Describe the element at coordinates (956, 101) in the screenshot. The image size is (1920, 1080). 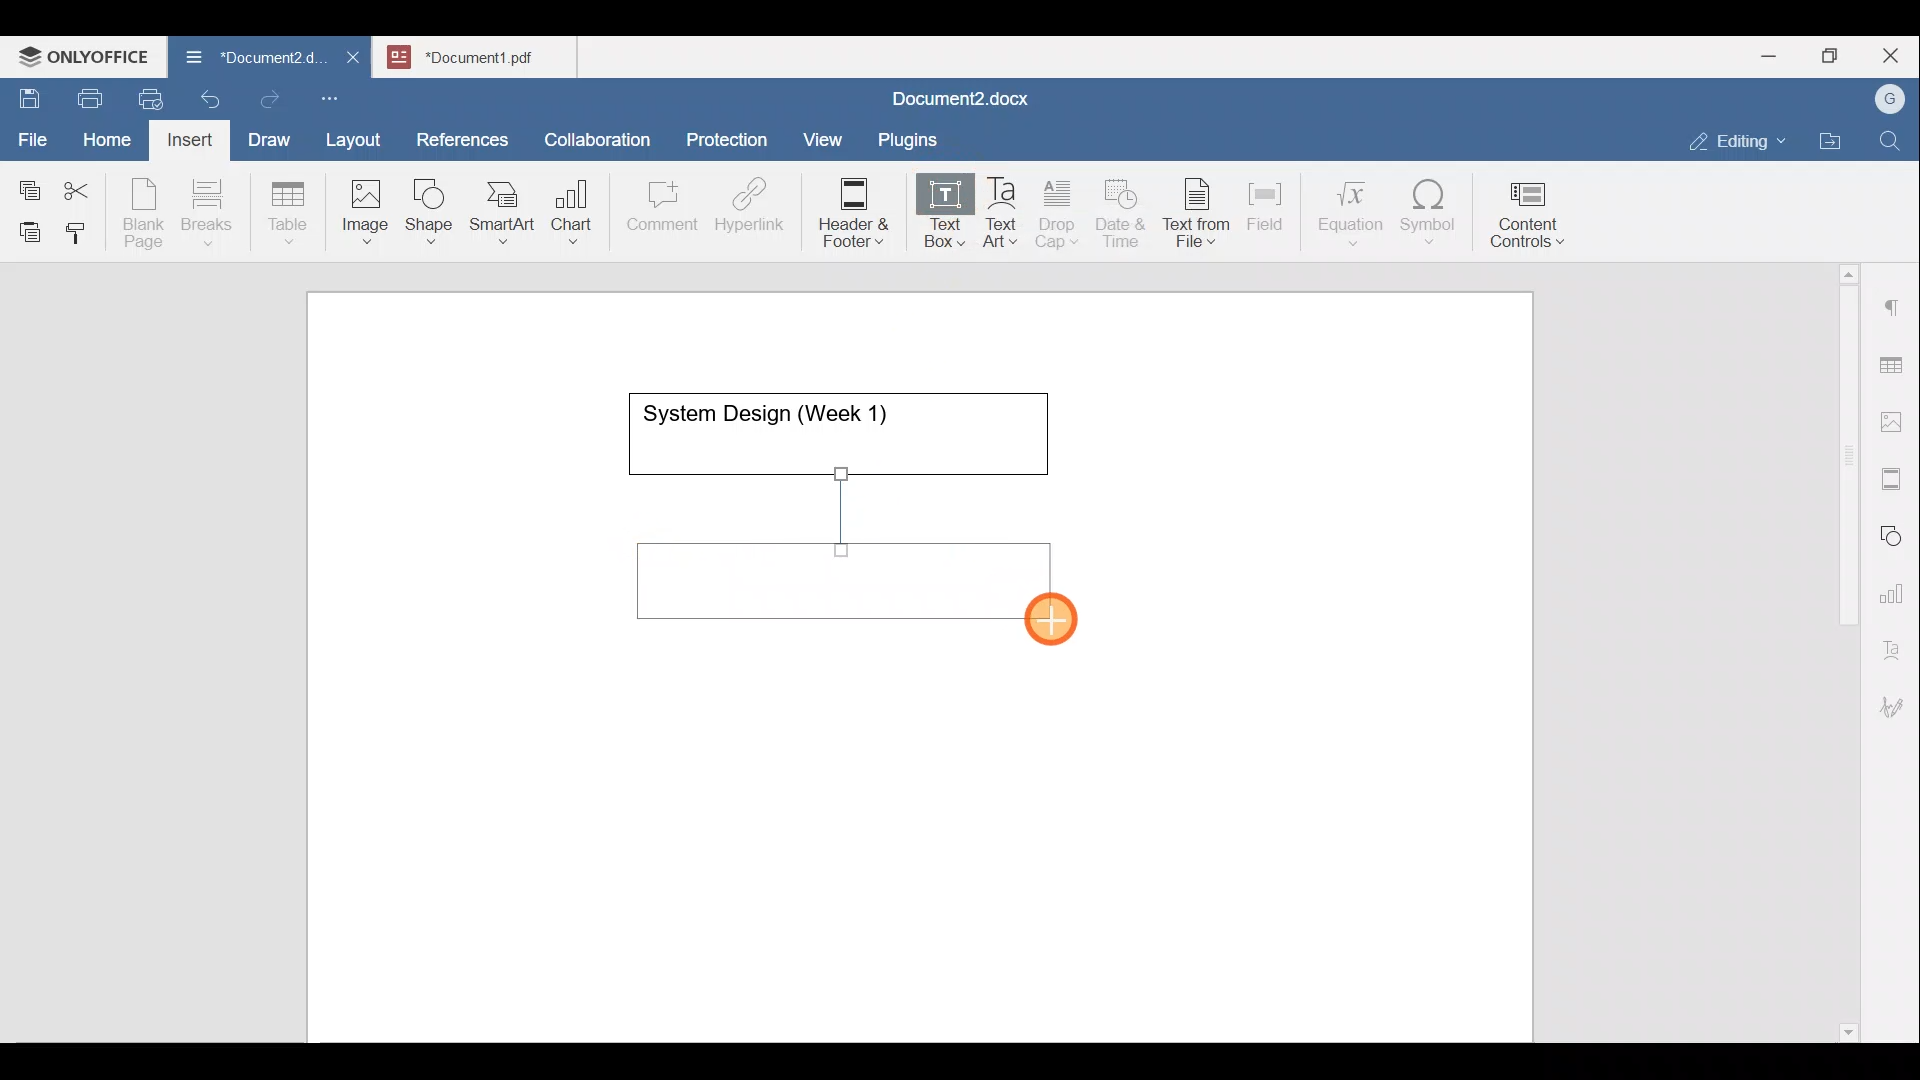
I see `Document name` at that location.